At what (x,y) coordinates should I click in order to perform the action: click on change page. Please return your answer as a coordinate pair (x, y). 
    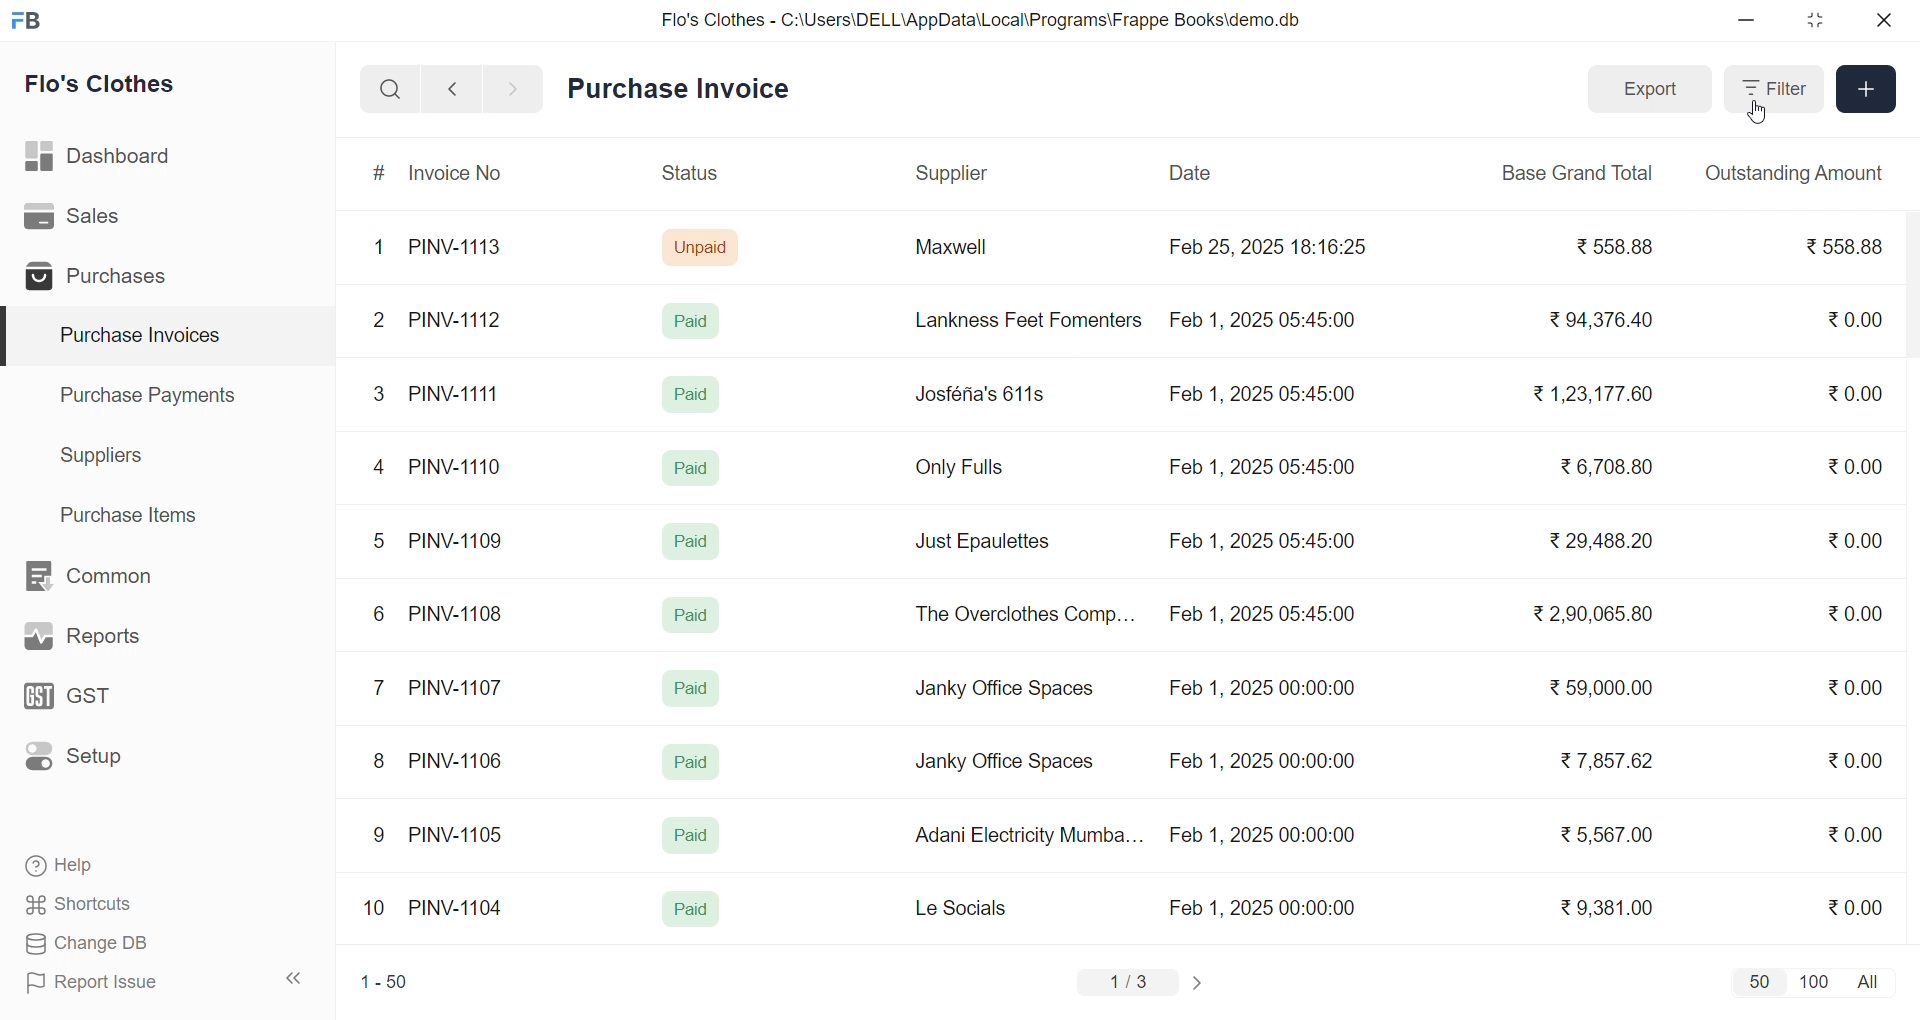
    Looking at the image, I should click on (1200, 982).